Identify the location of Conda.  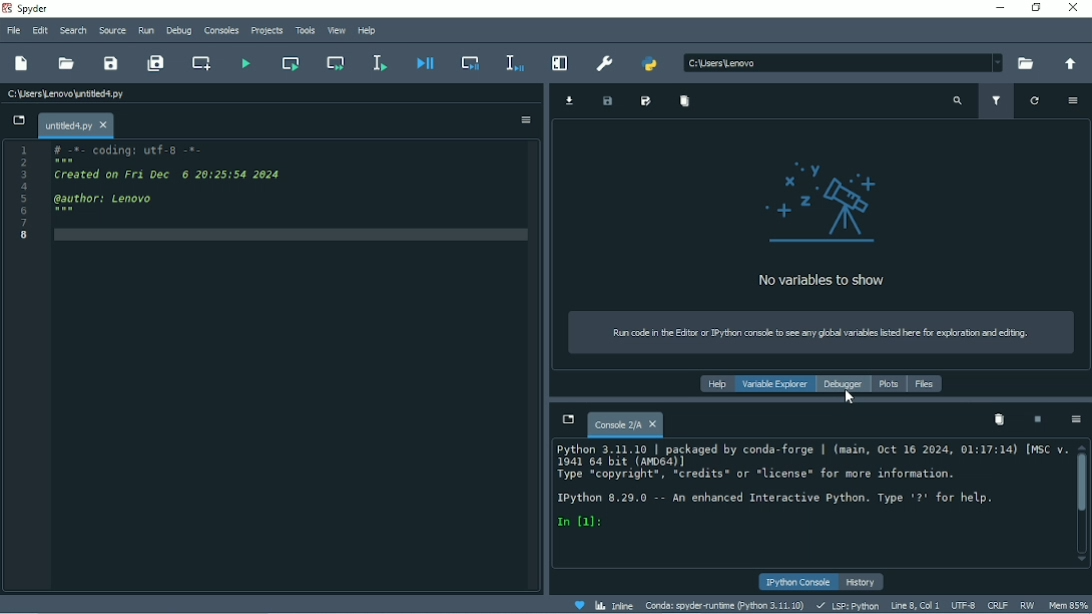
(723, 604).